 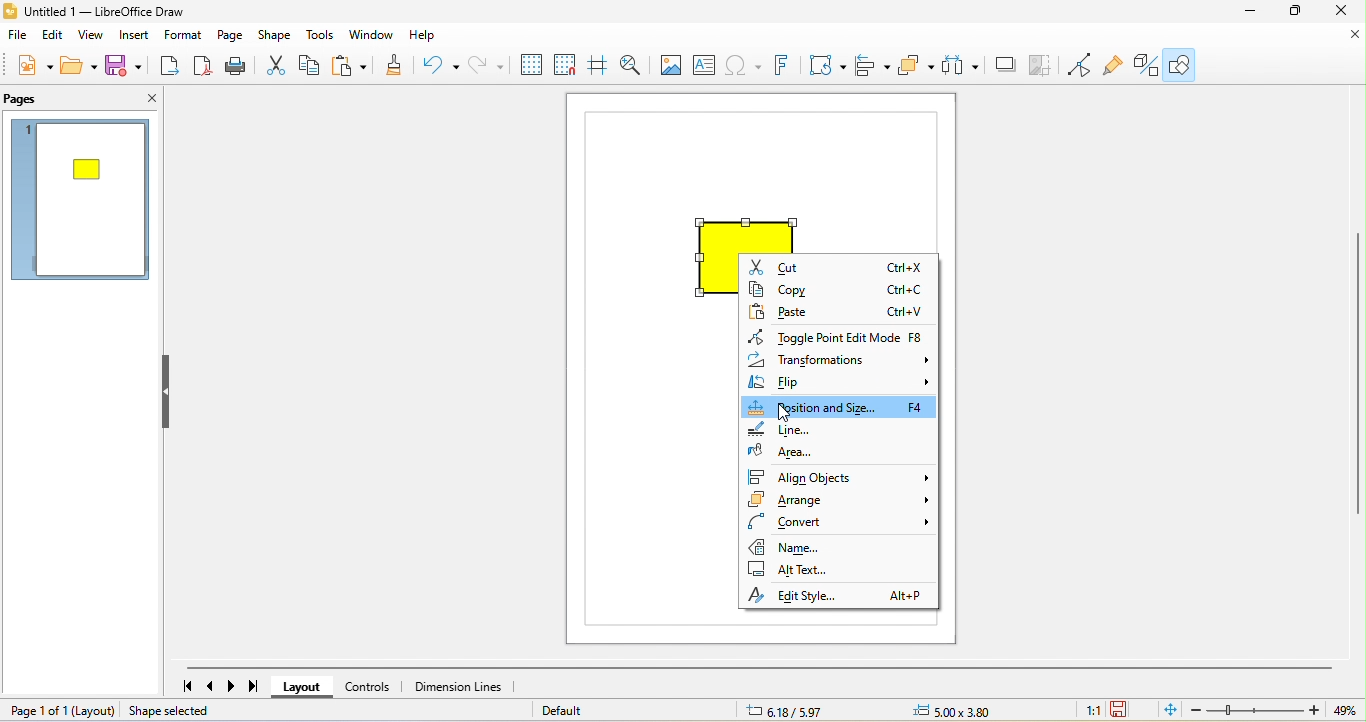 I want to click on layout, so click(x=305, y=689).